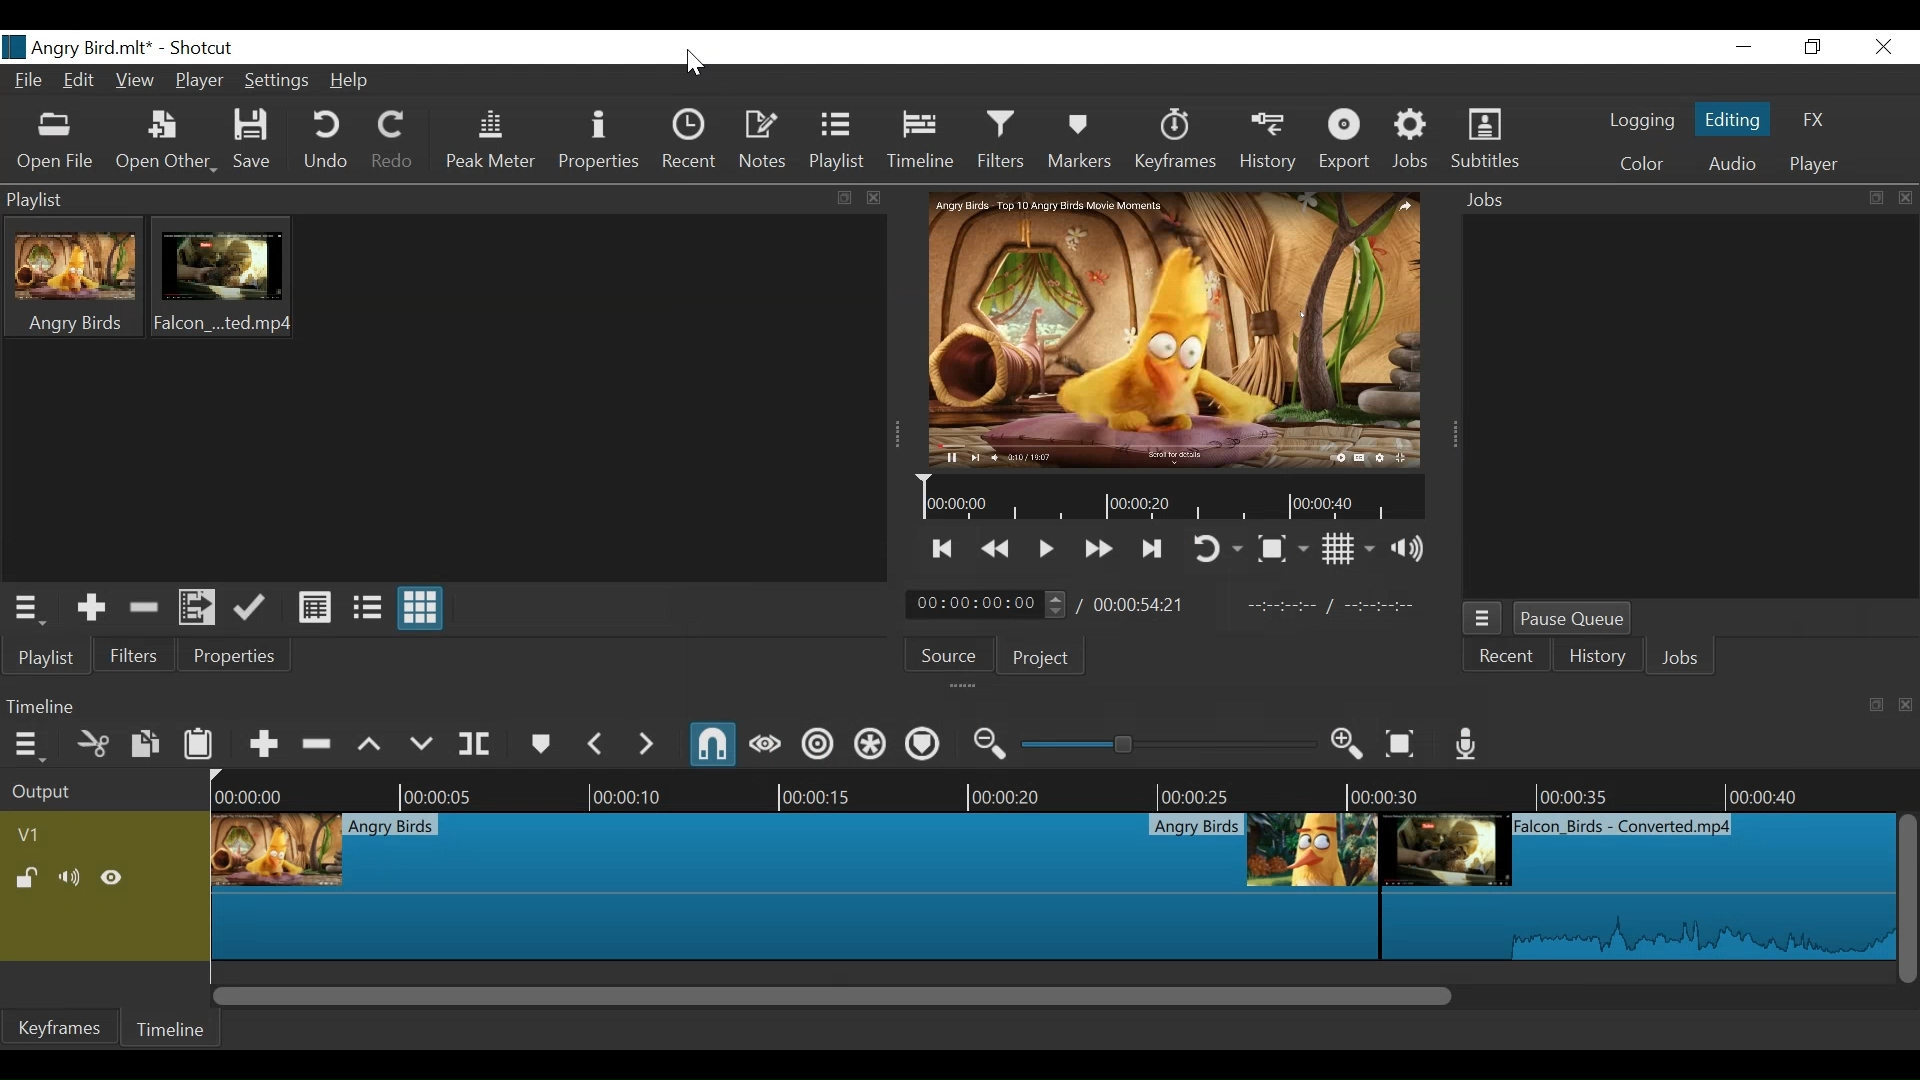  Describe the element at coordinates (31, 610) in the screenshot. I see `Playlist Panel` at that location.